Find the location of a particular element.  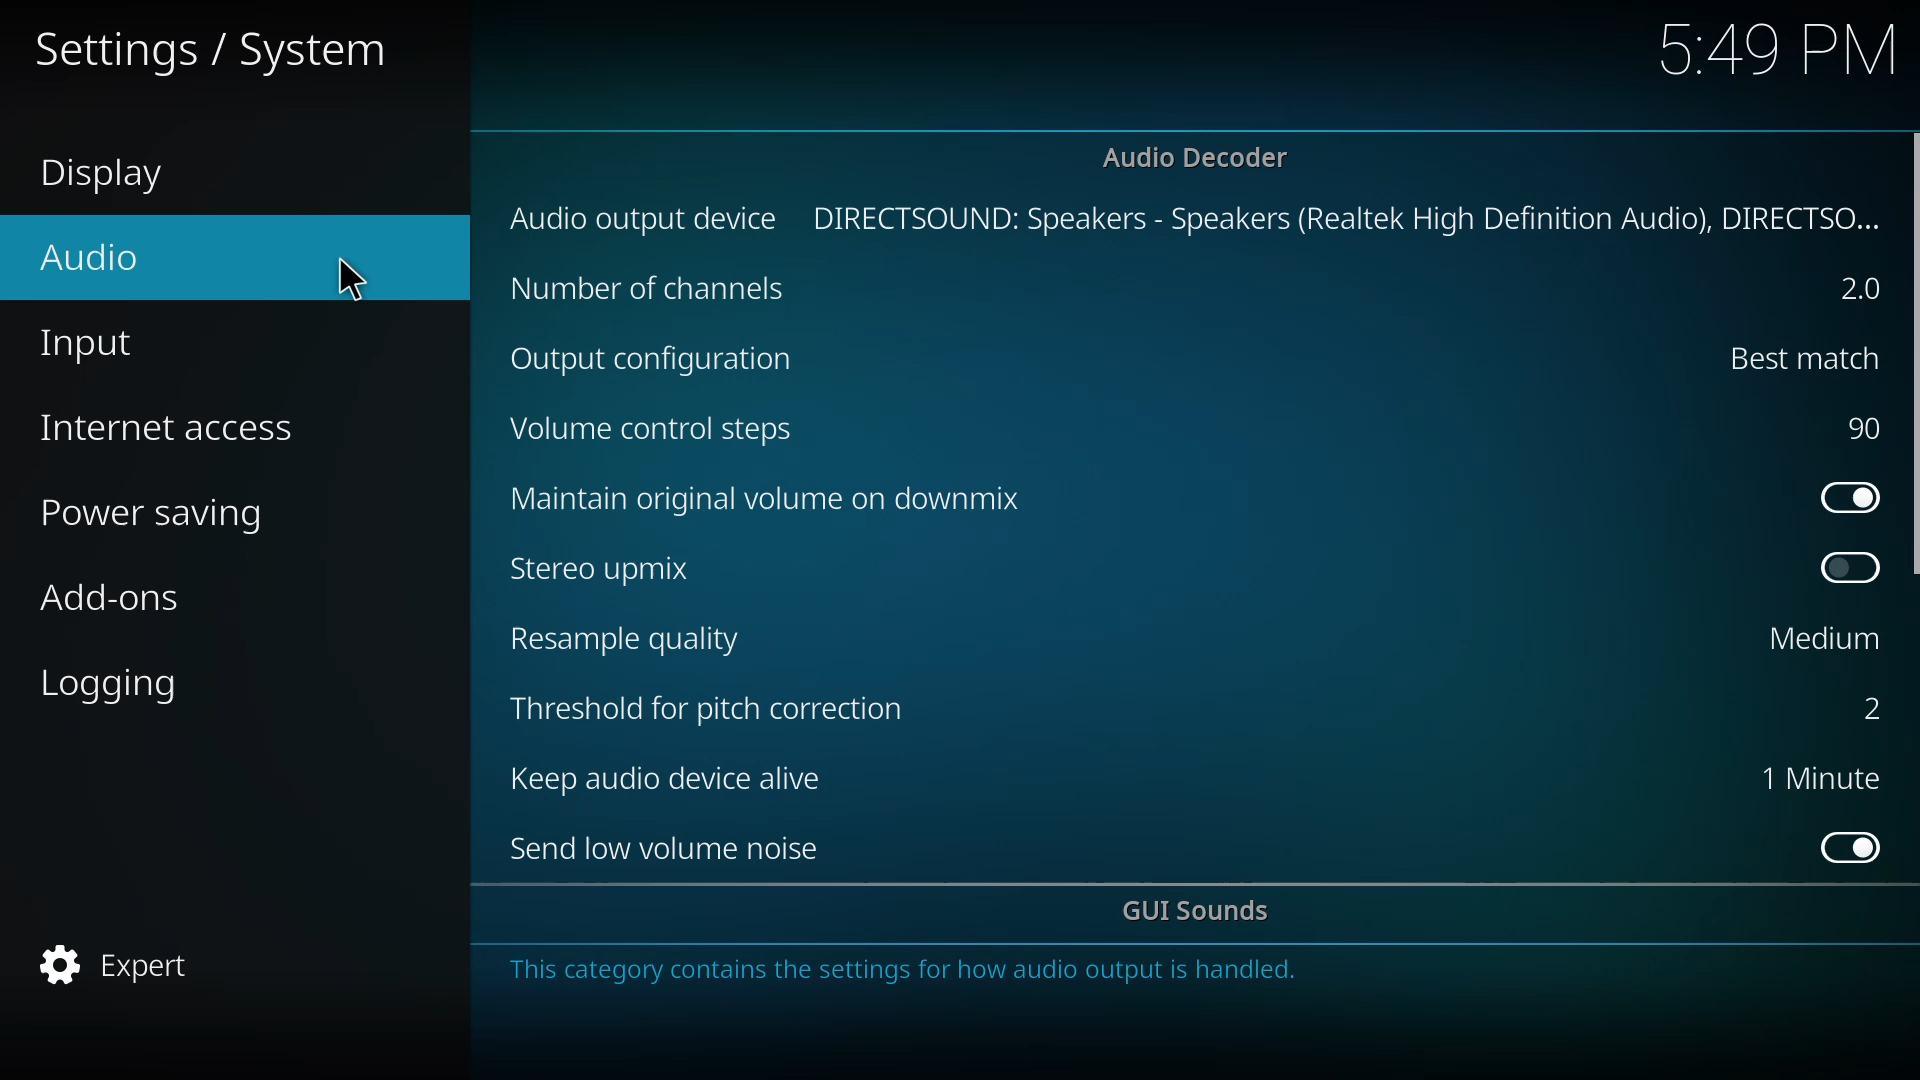

internet access  is located at coordinates (170, 421).